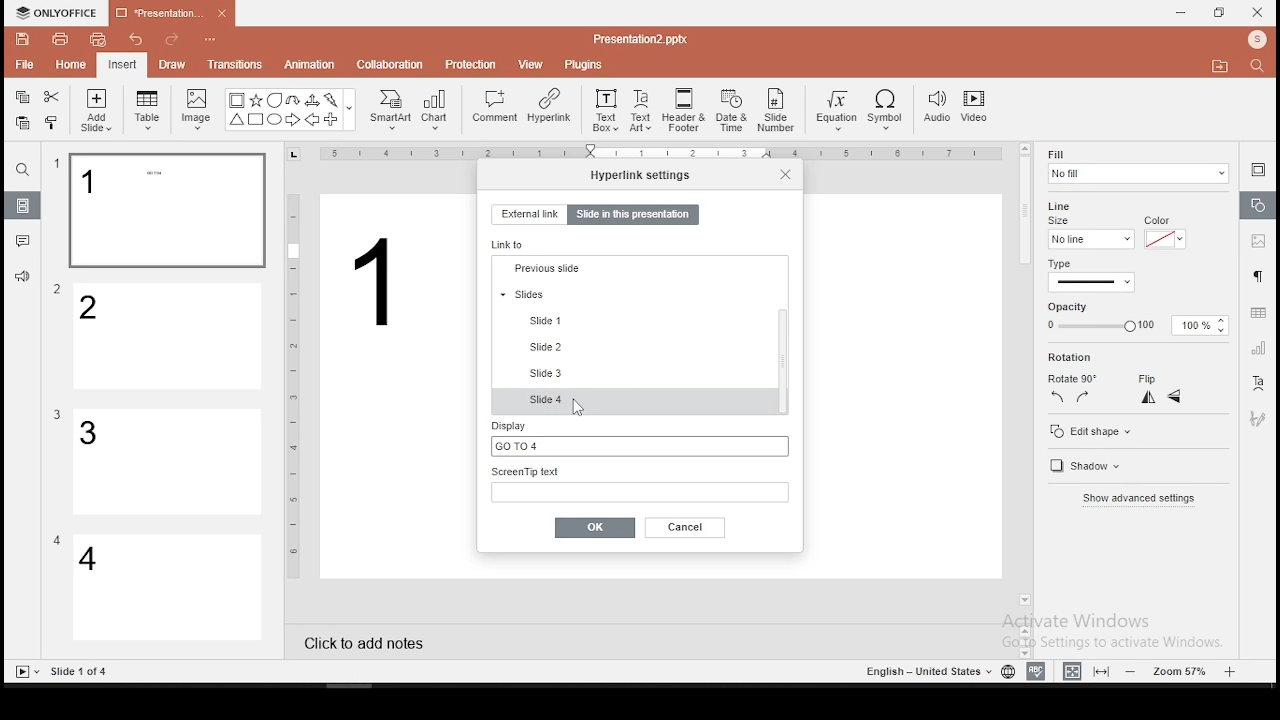  I want to click on undo, so click(136, 41).